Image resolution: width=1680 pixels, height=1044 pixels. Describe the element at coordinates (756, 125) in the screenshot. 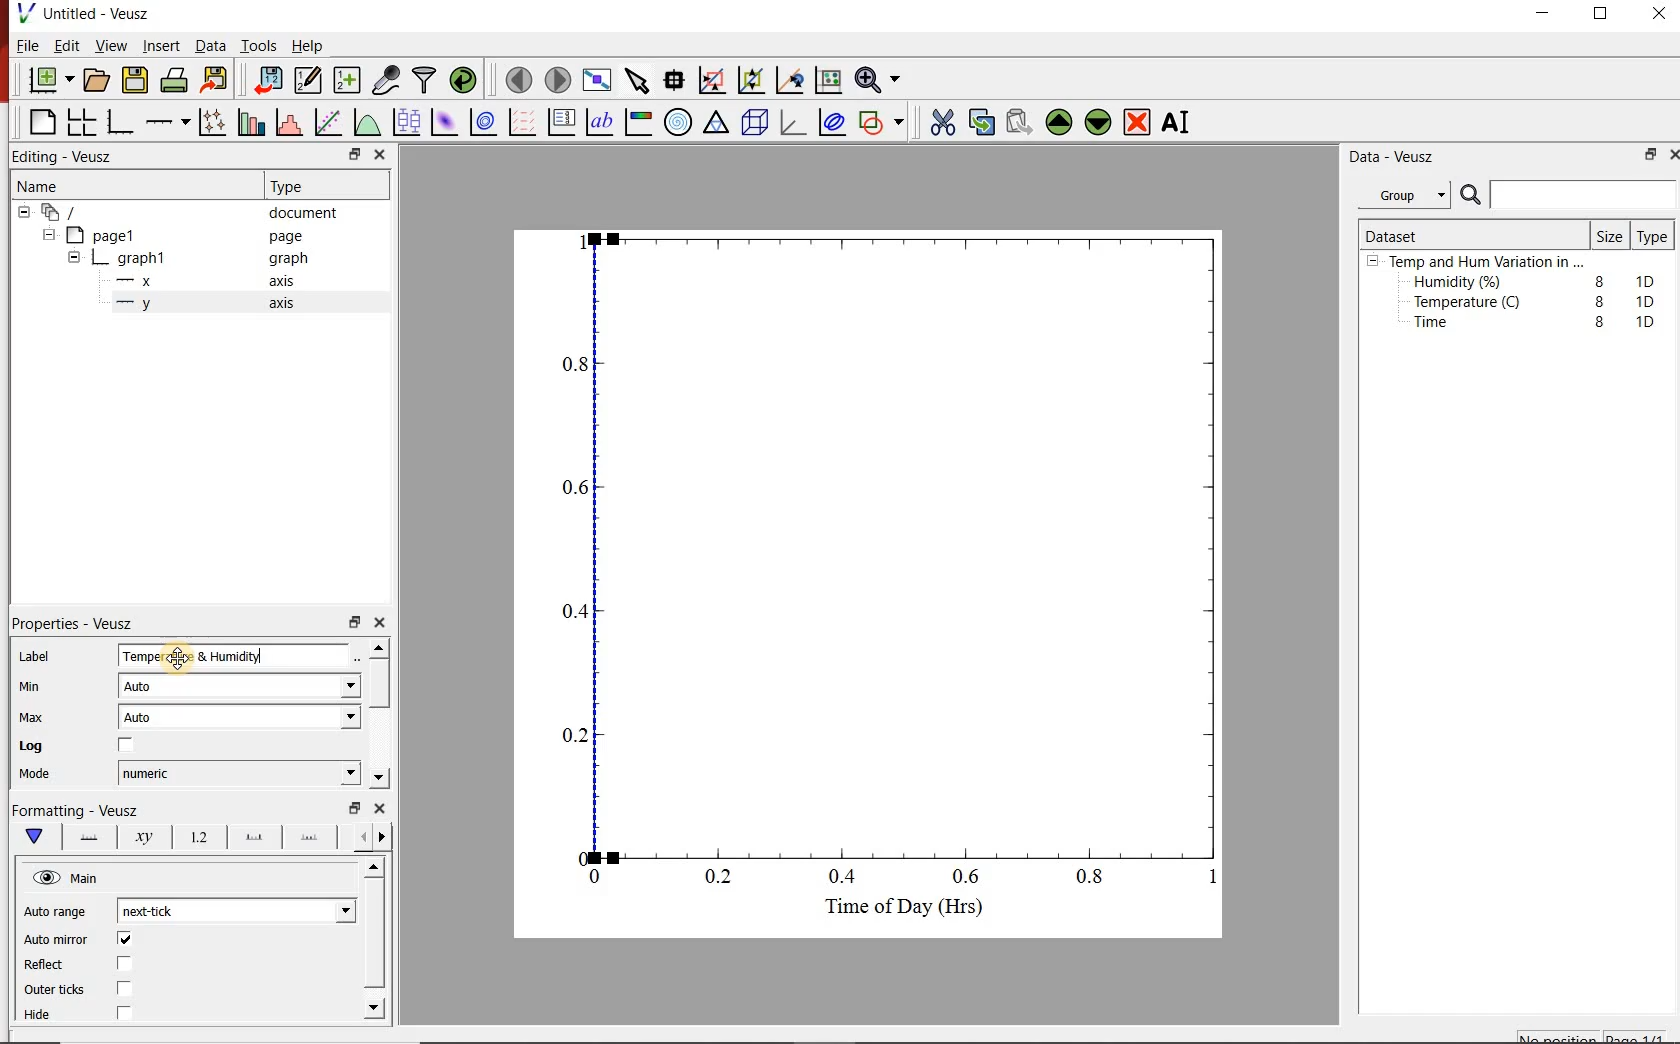

I see `3d scene` at that location.